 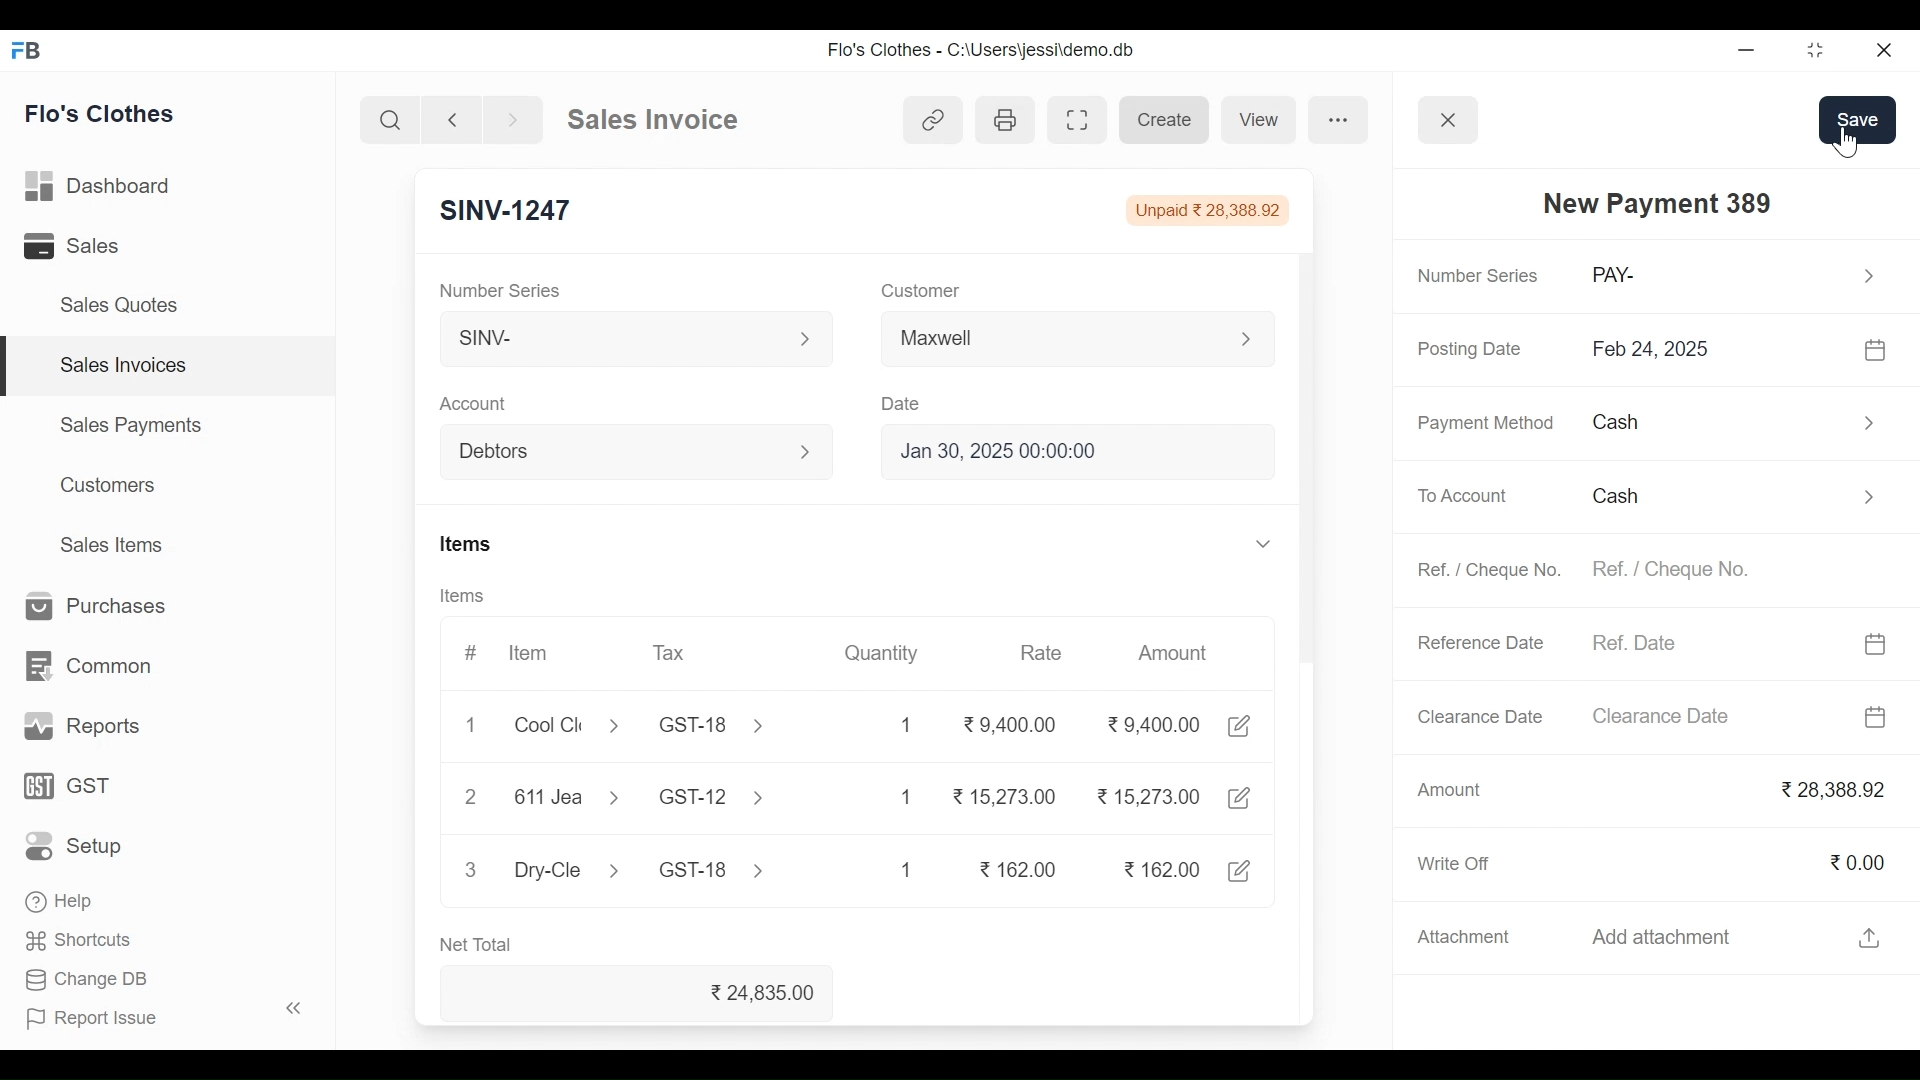 What do you see at coordinates (508, 120) in the screenshot?
I see `Go Forward` at bounding box center [508, 120].